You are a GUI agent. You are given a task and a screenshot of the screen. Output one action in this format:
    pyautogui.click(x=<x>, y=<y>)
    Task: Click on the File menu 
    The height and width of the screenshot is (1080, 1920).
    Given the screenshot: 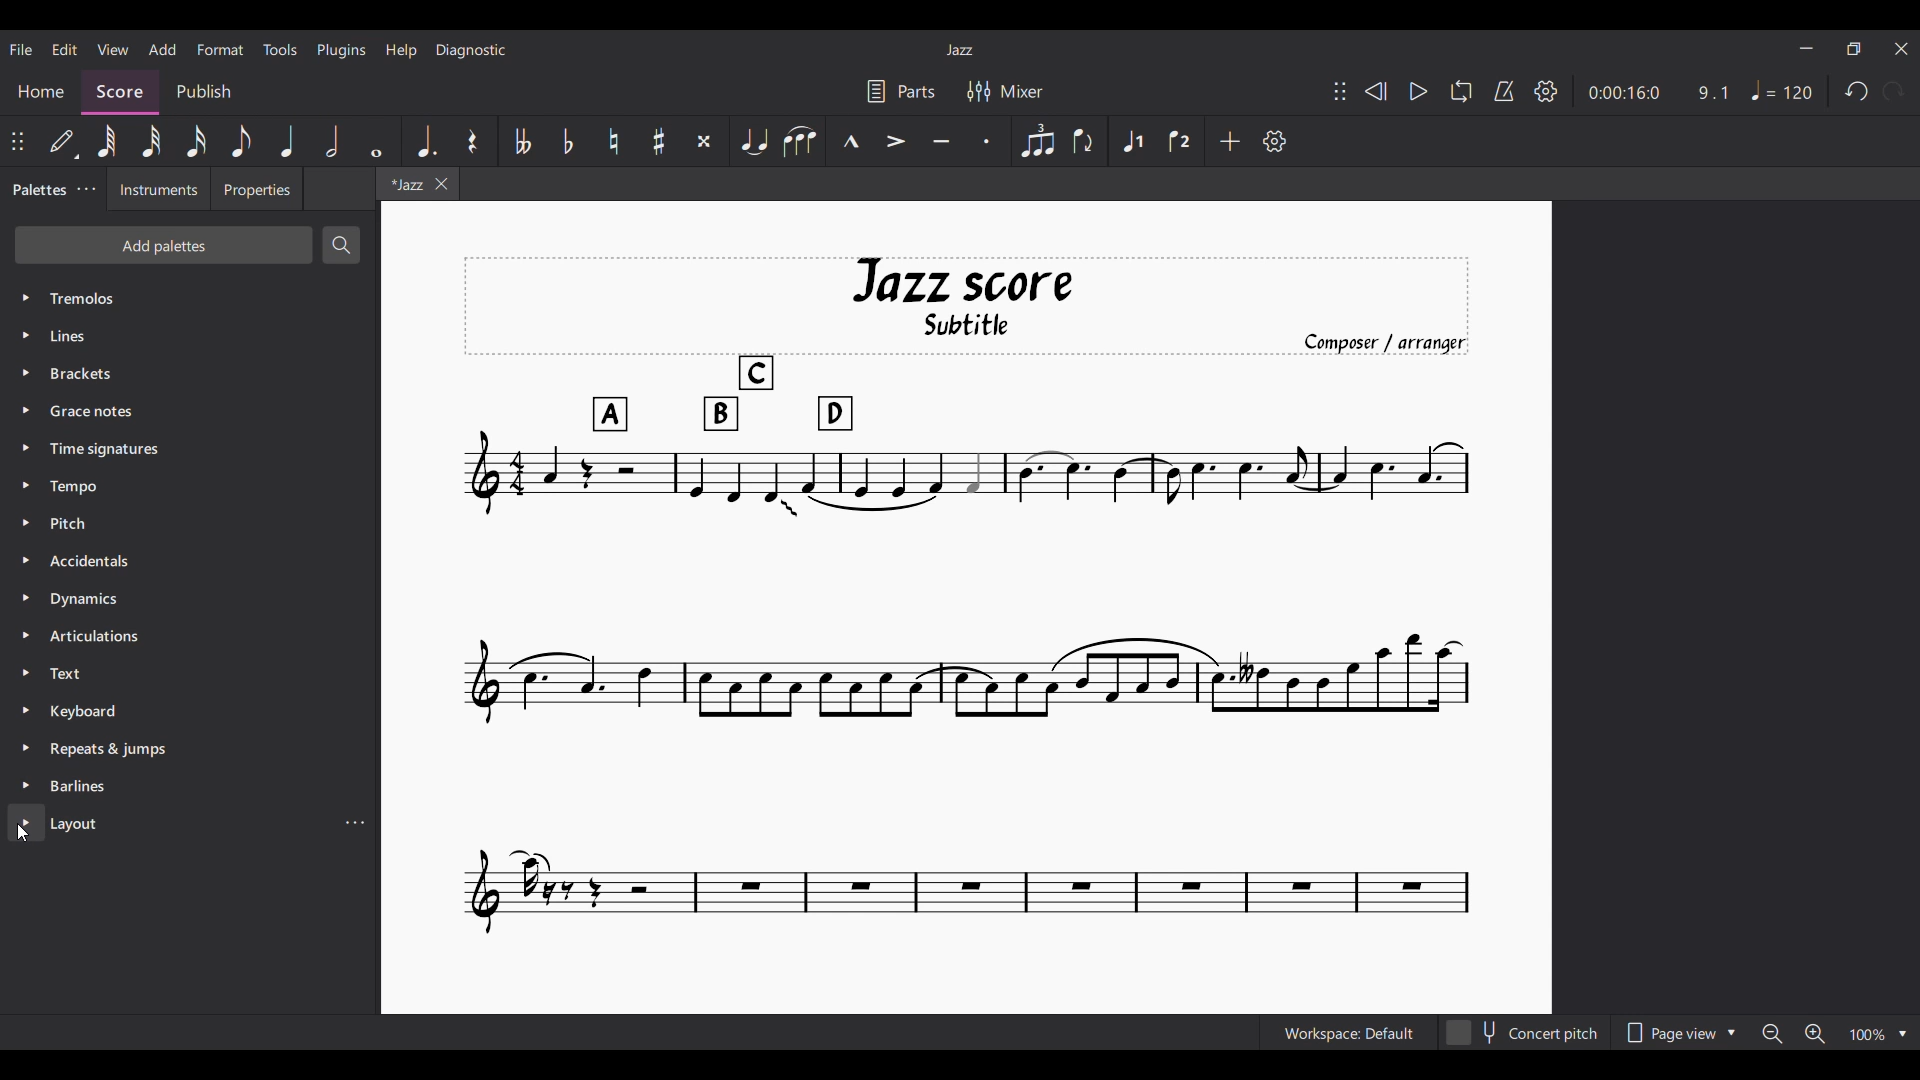 What is the action you would take?
    pyautogui.click(x=21, y=50)
    